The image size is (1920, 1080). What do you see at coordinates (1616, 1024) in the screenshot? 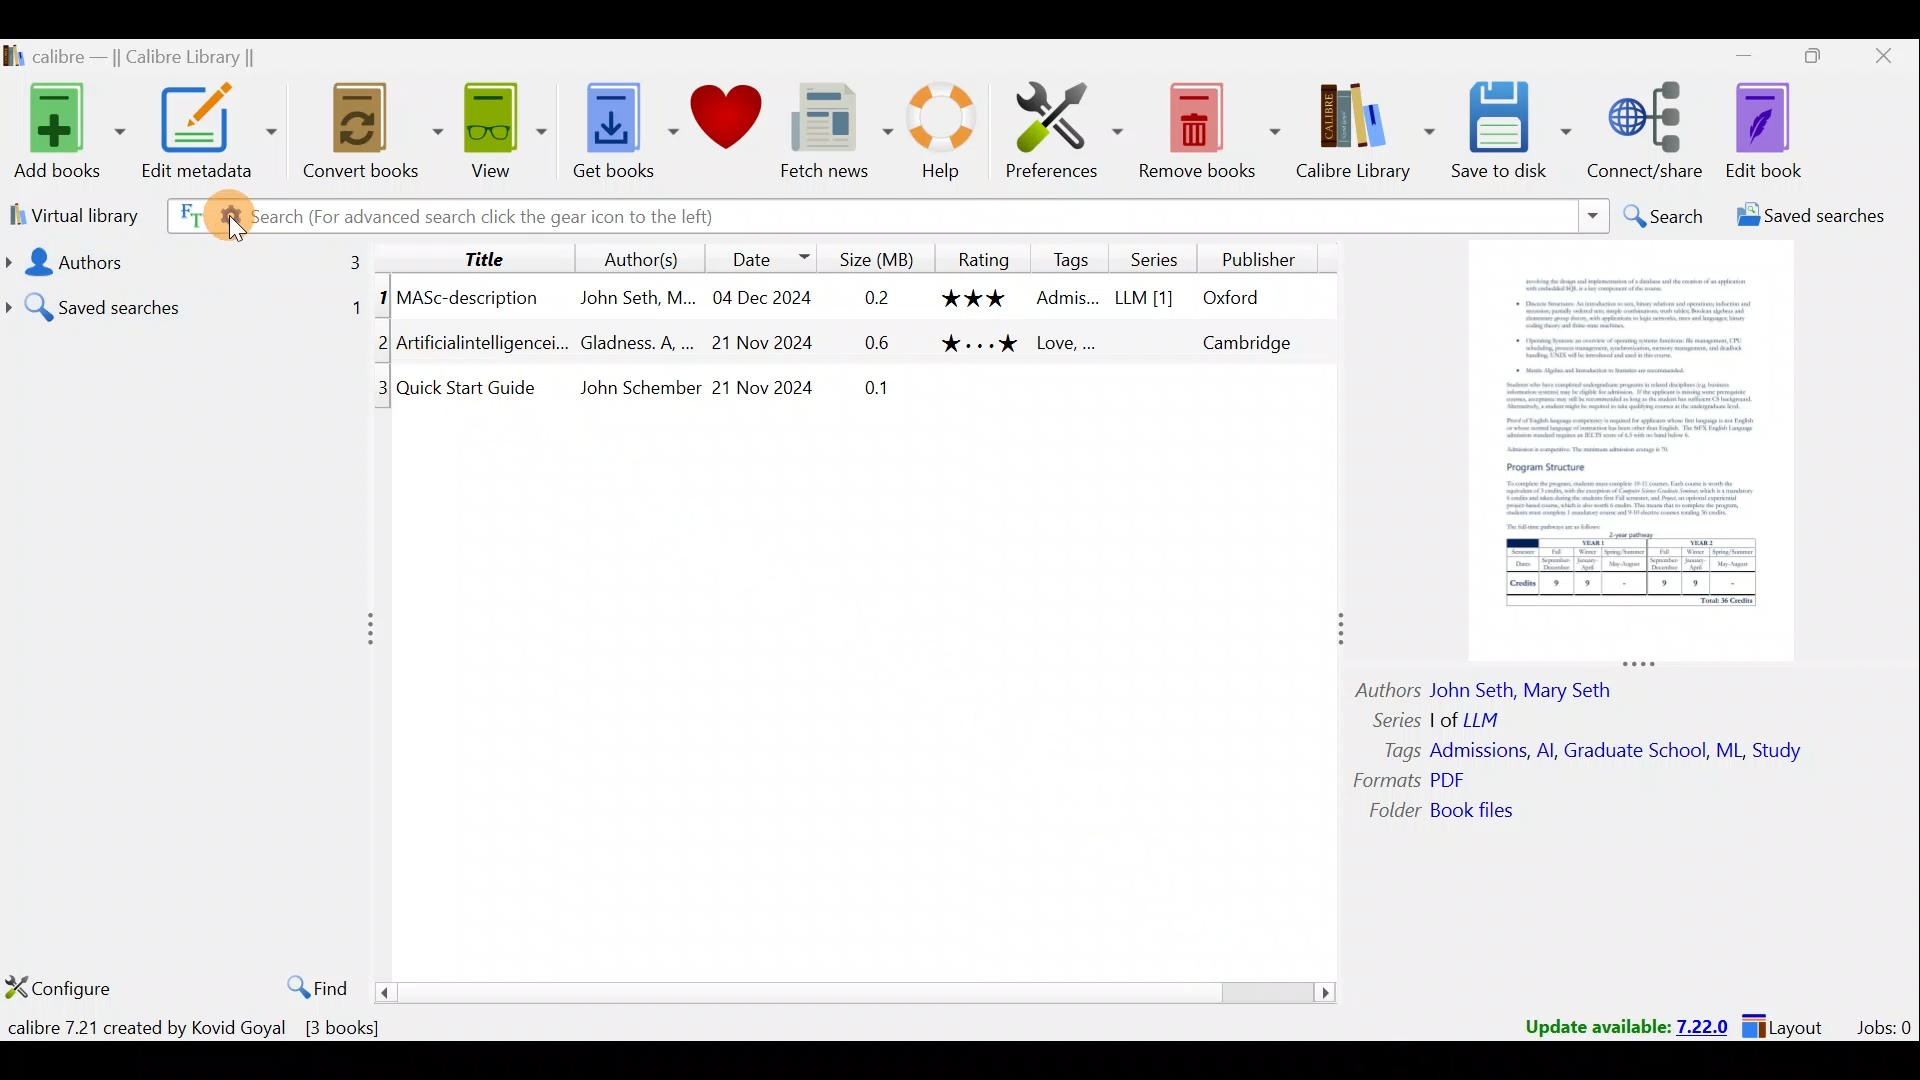
I see `Update available: 7.22.0` at bounding box center [1616, 1024].